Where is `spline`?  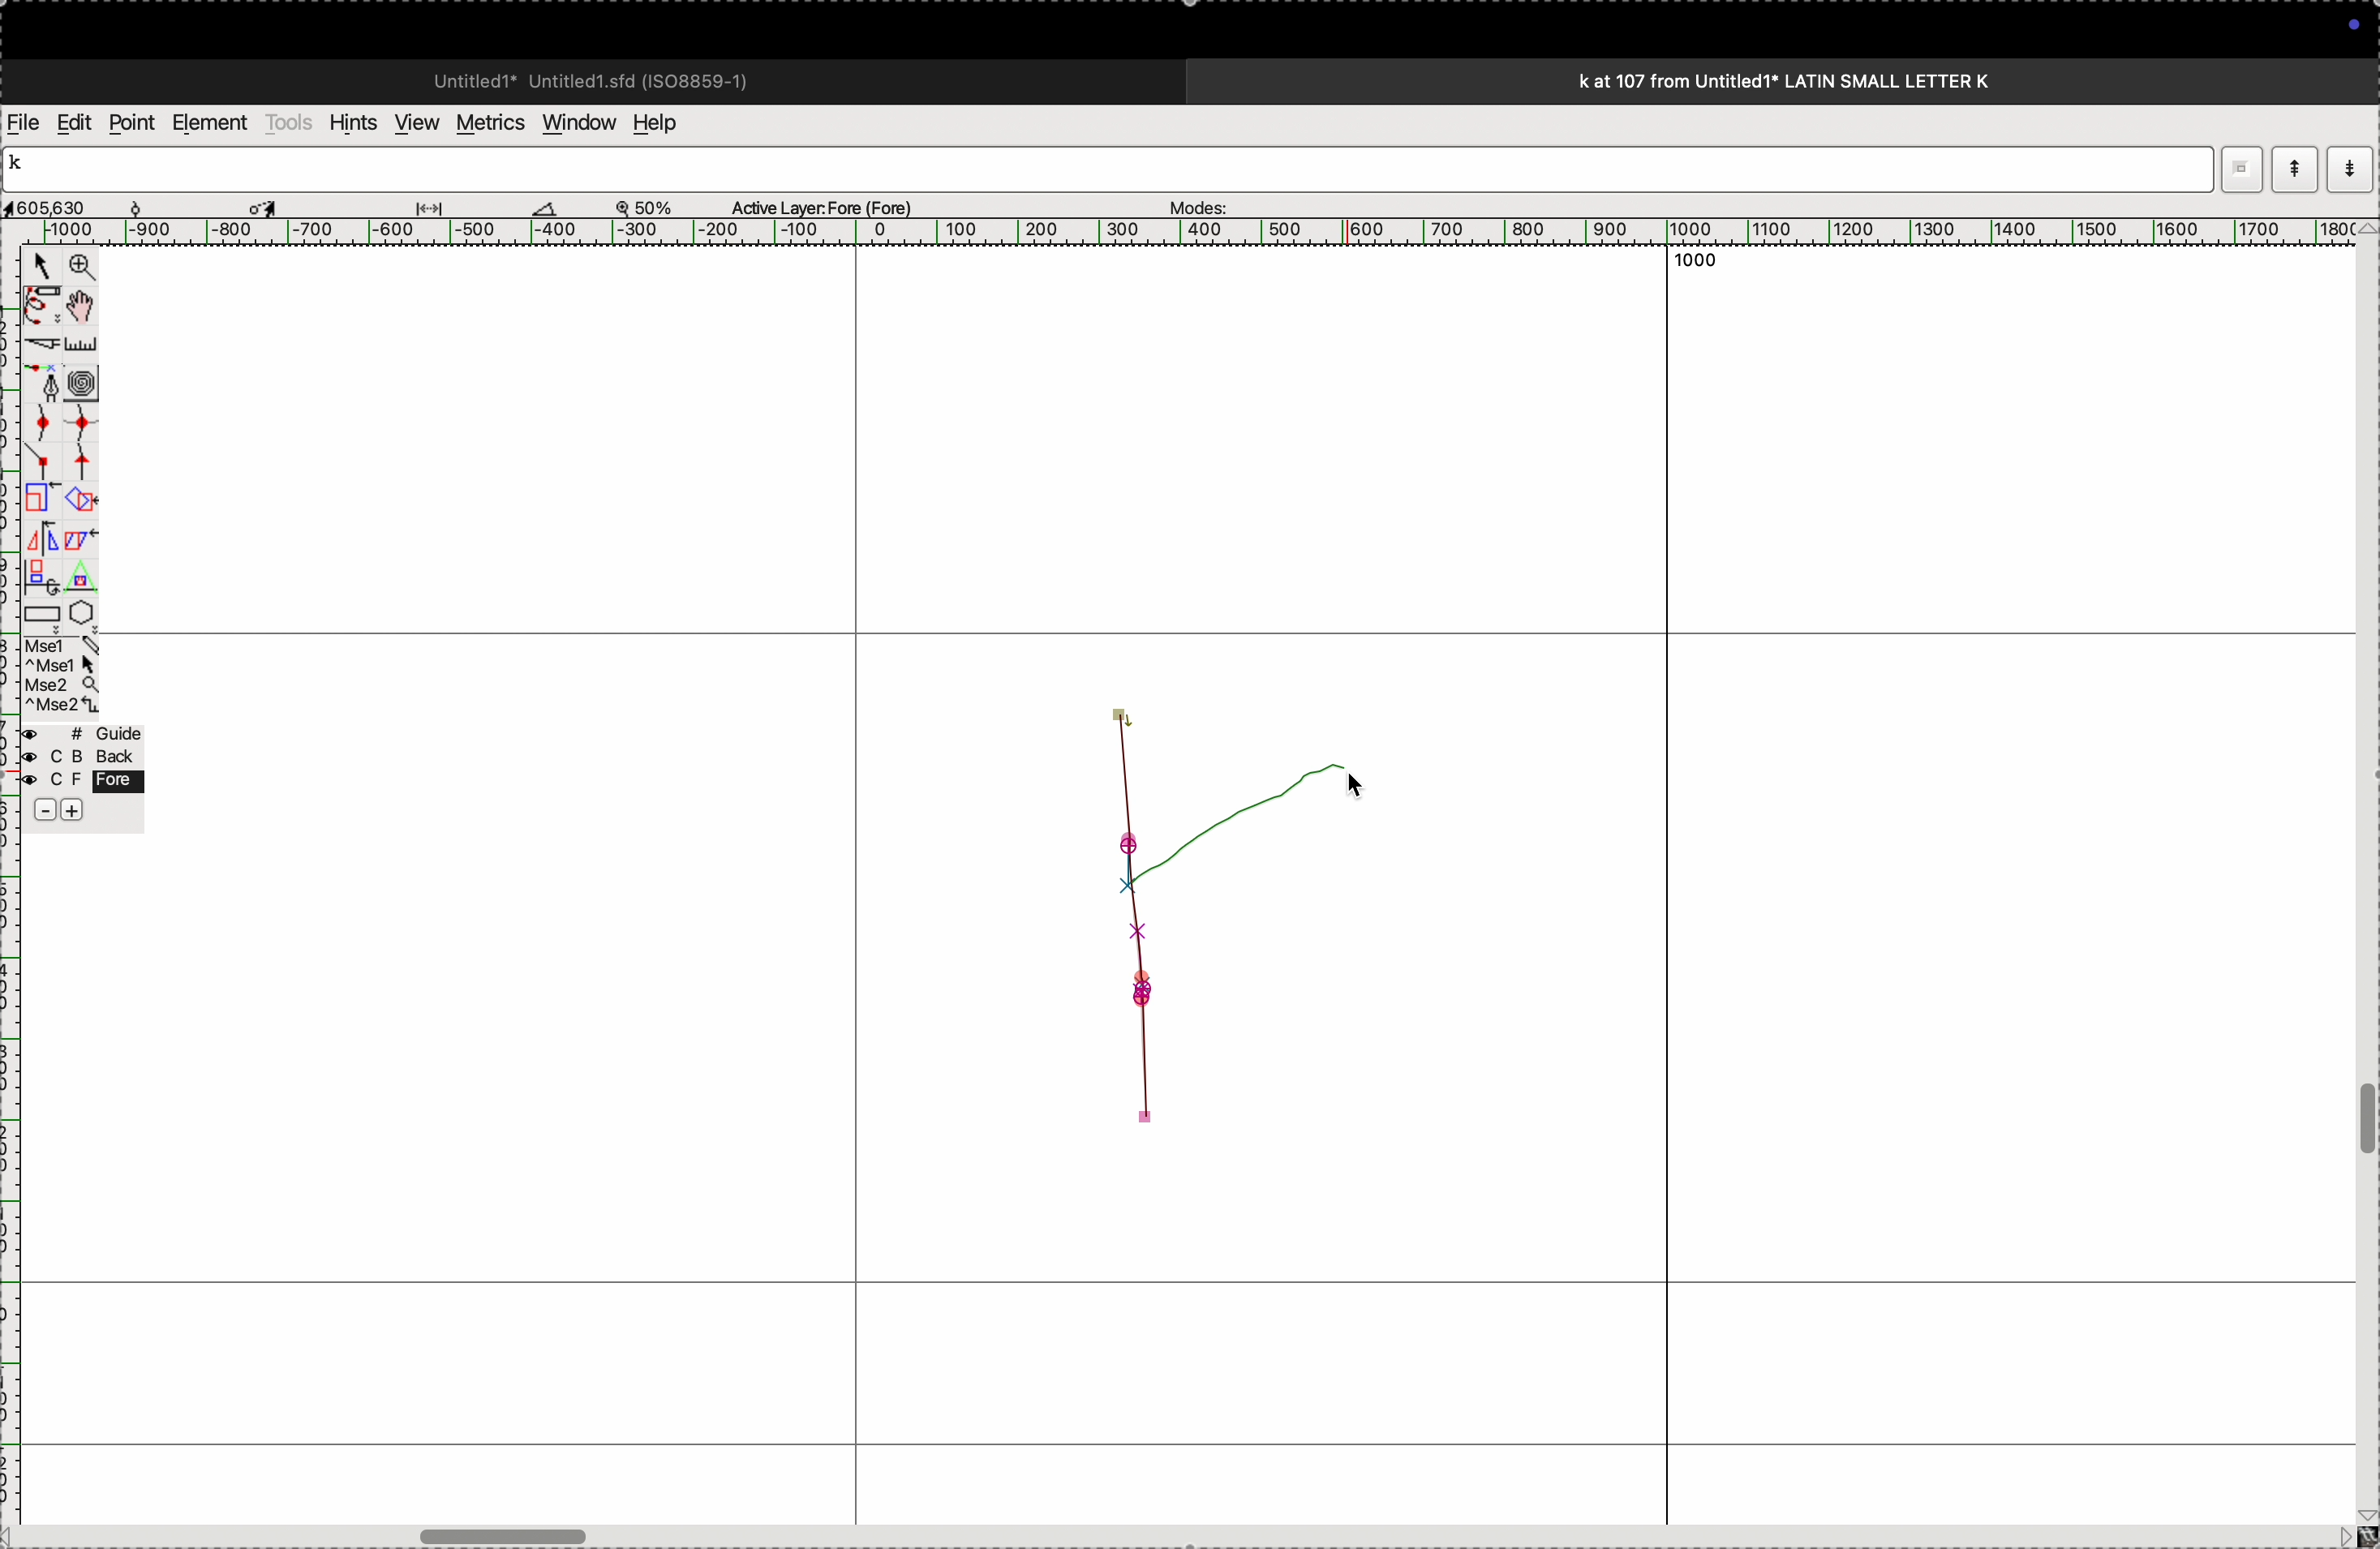 spline is located at coordinates (61, 439).